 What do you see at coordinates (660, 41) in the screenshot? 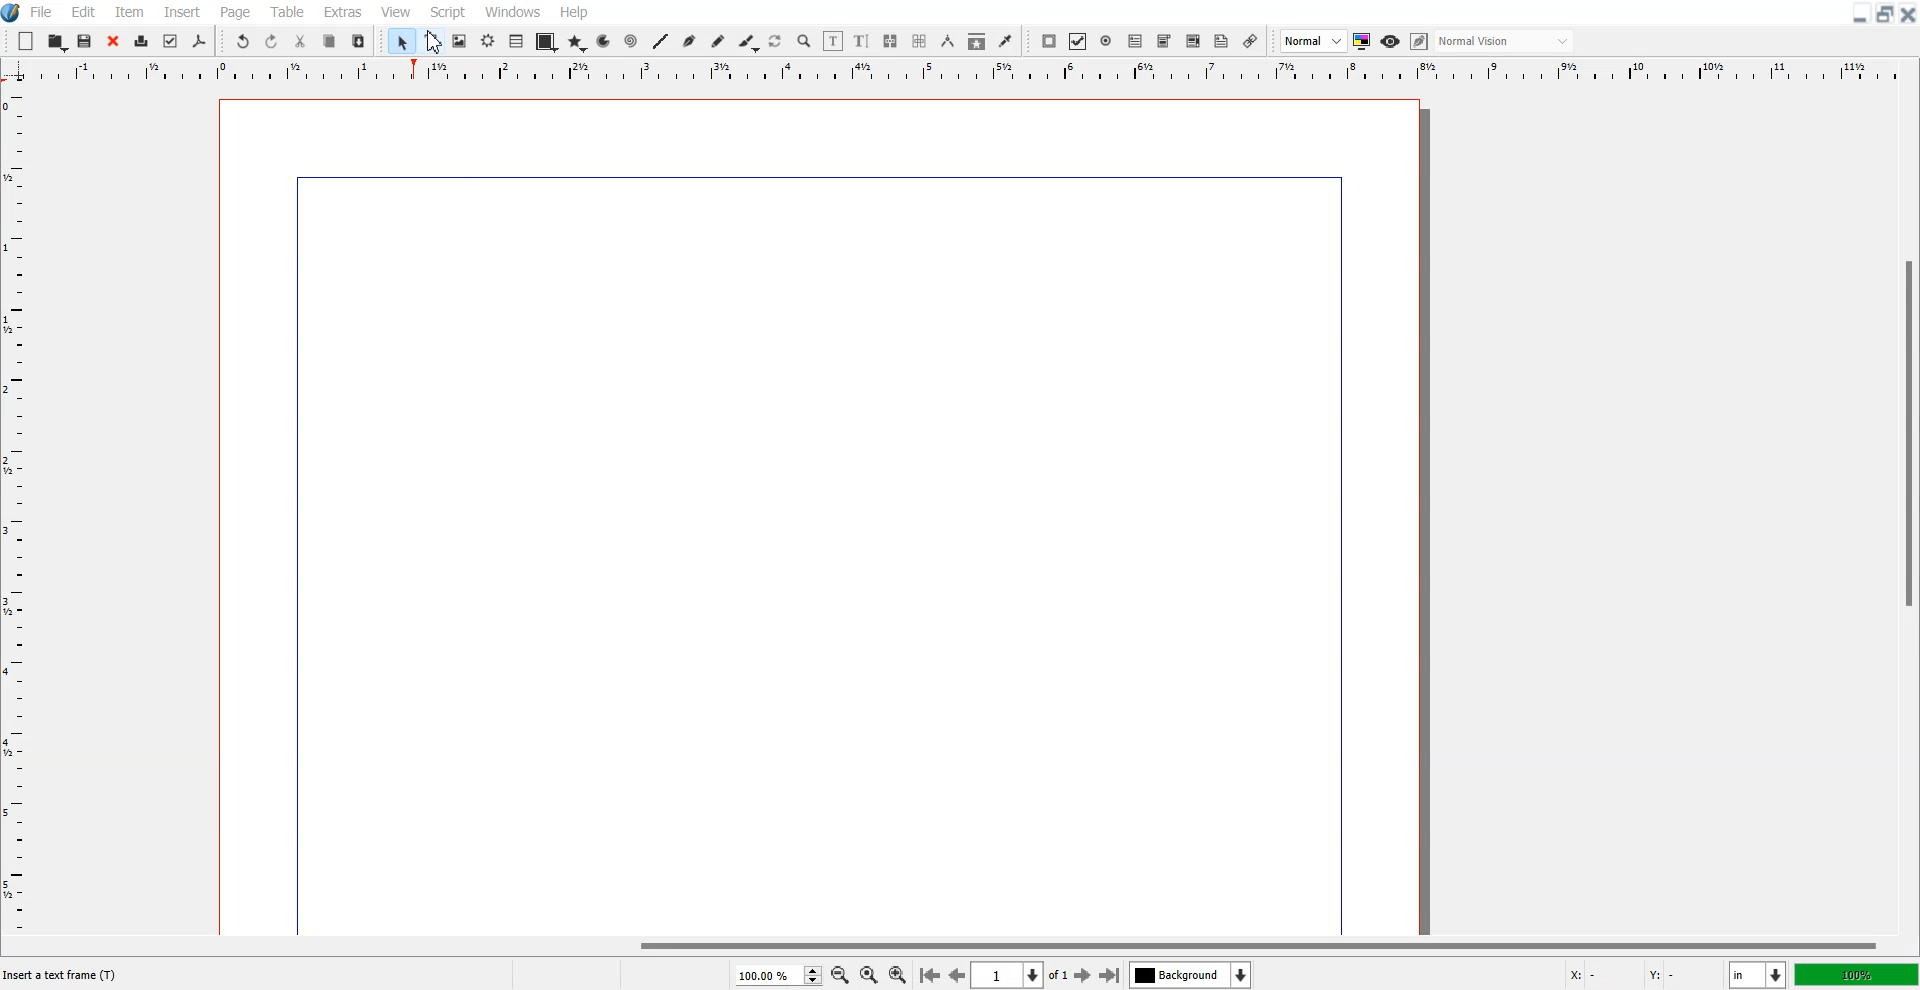
I see `Line` at bounding box center [660, 41].